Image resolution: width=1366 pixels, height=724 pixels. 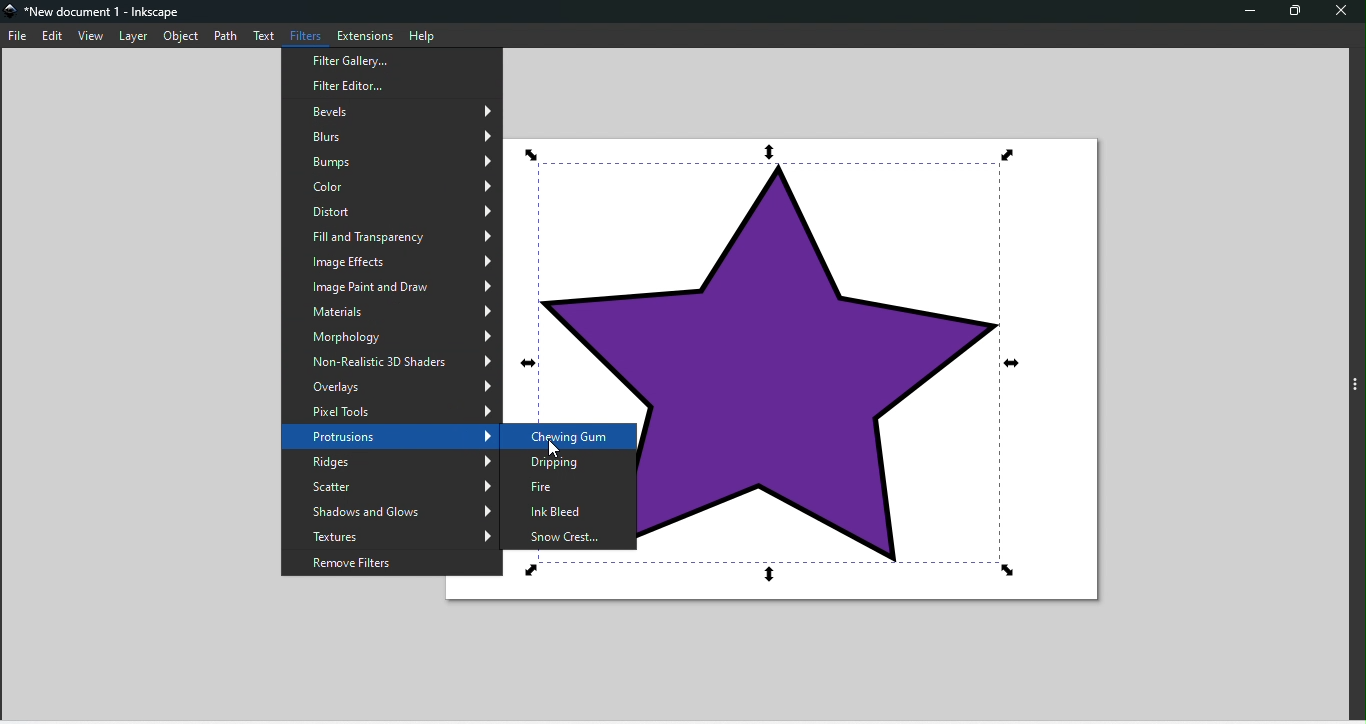 What do you see at coordinates (393, 208) in the screenshot?
I see `Distort` at bounding box center [393, 208].